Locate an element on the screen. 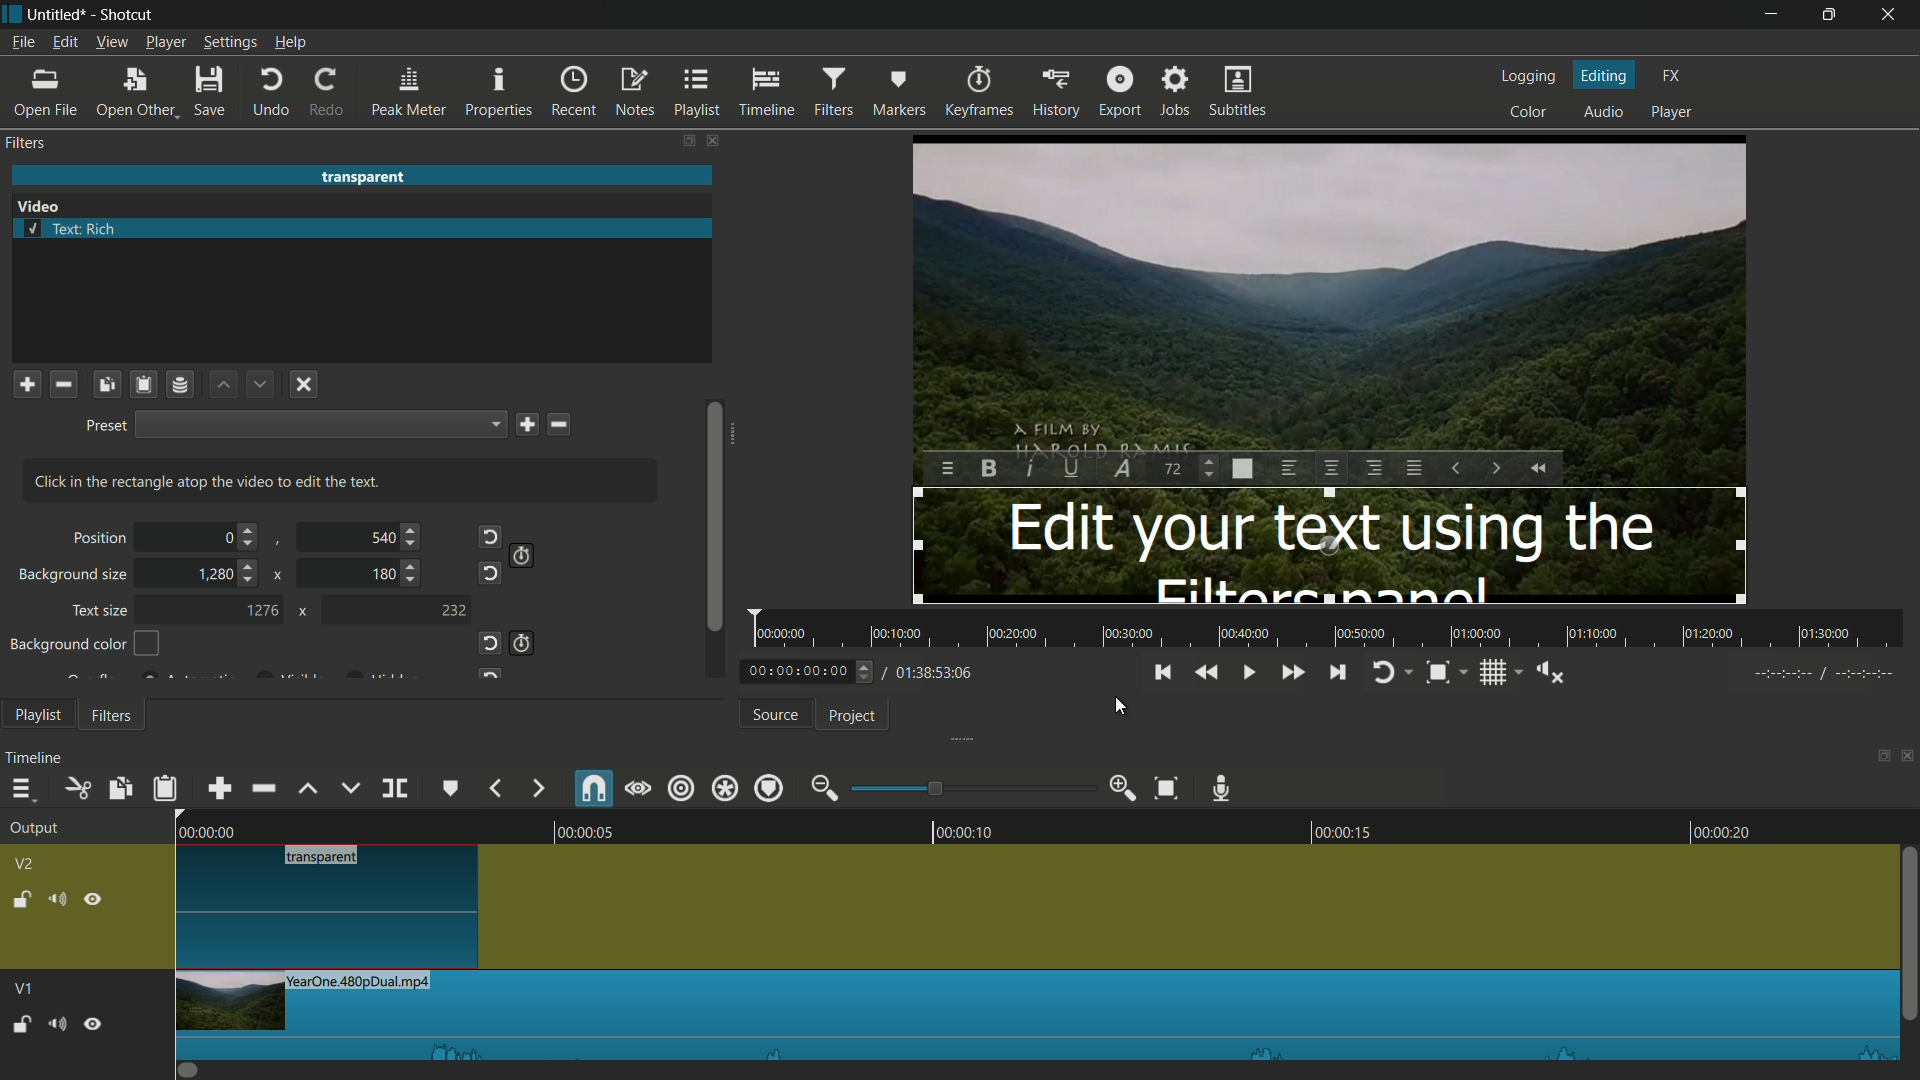 This screenshot has height=1080, width=1920. notes is located at coordinates (637, 91).